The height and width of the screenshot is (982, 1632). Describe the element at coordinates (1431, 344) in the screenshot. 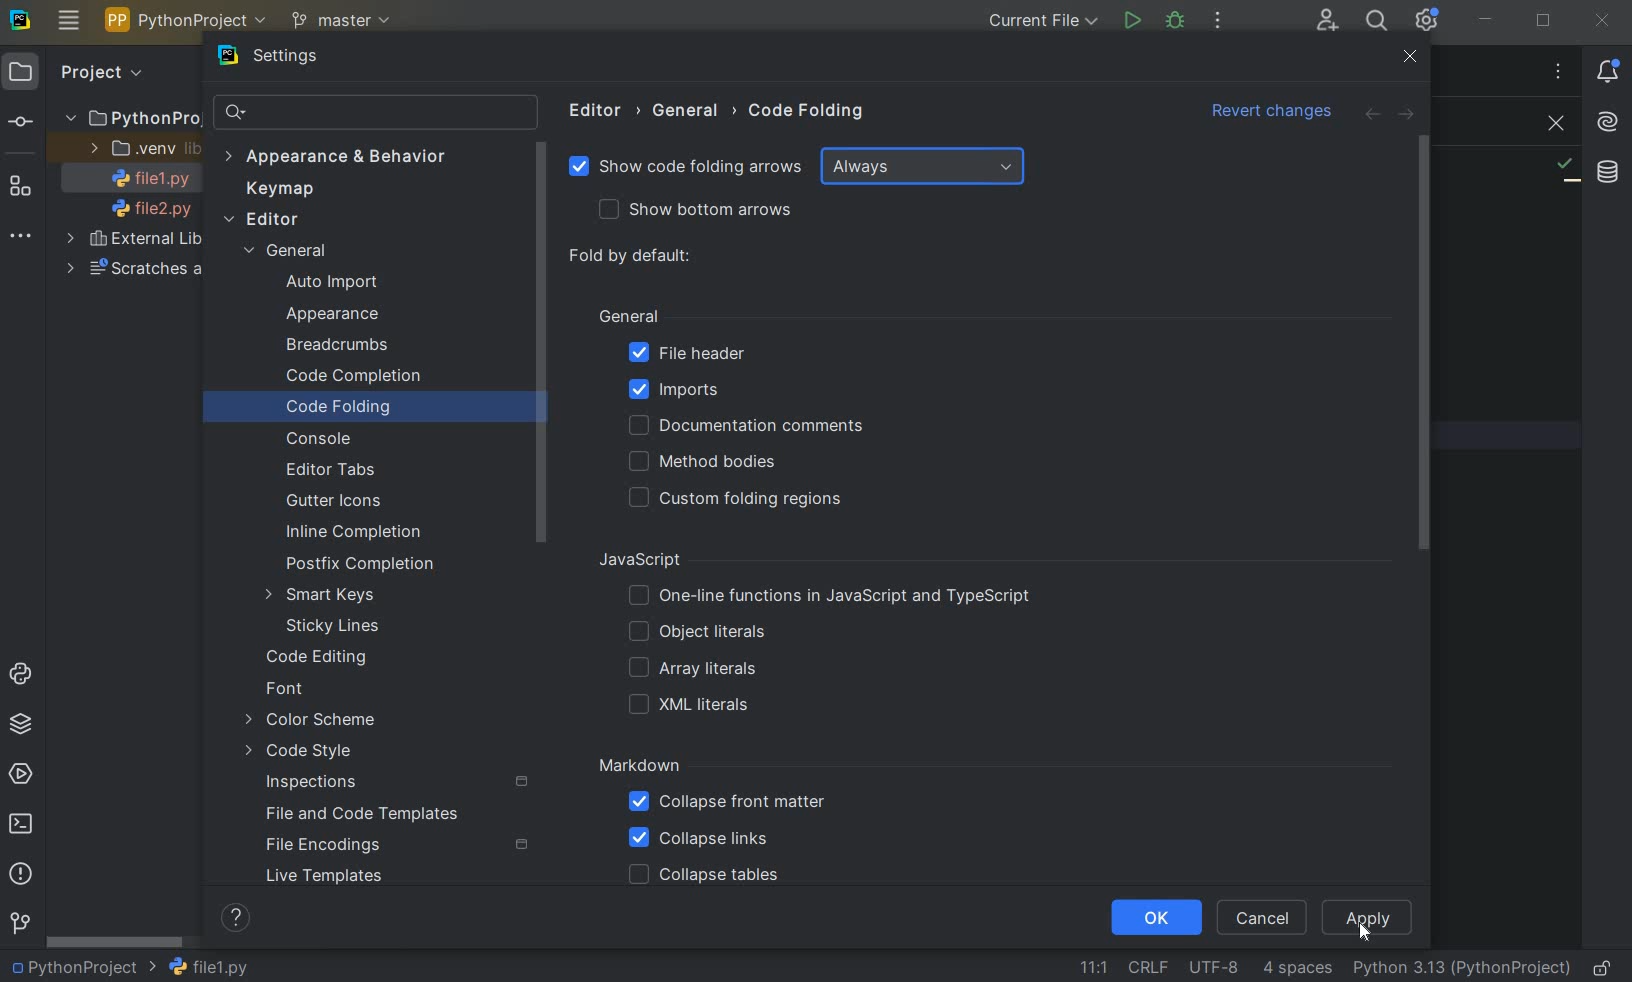

I see `SCROLLBAR` at that location.